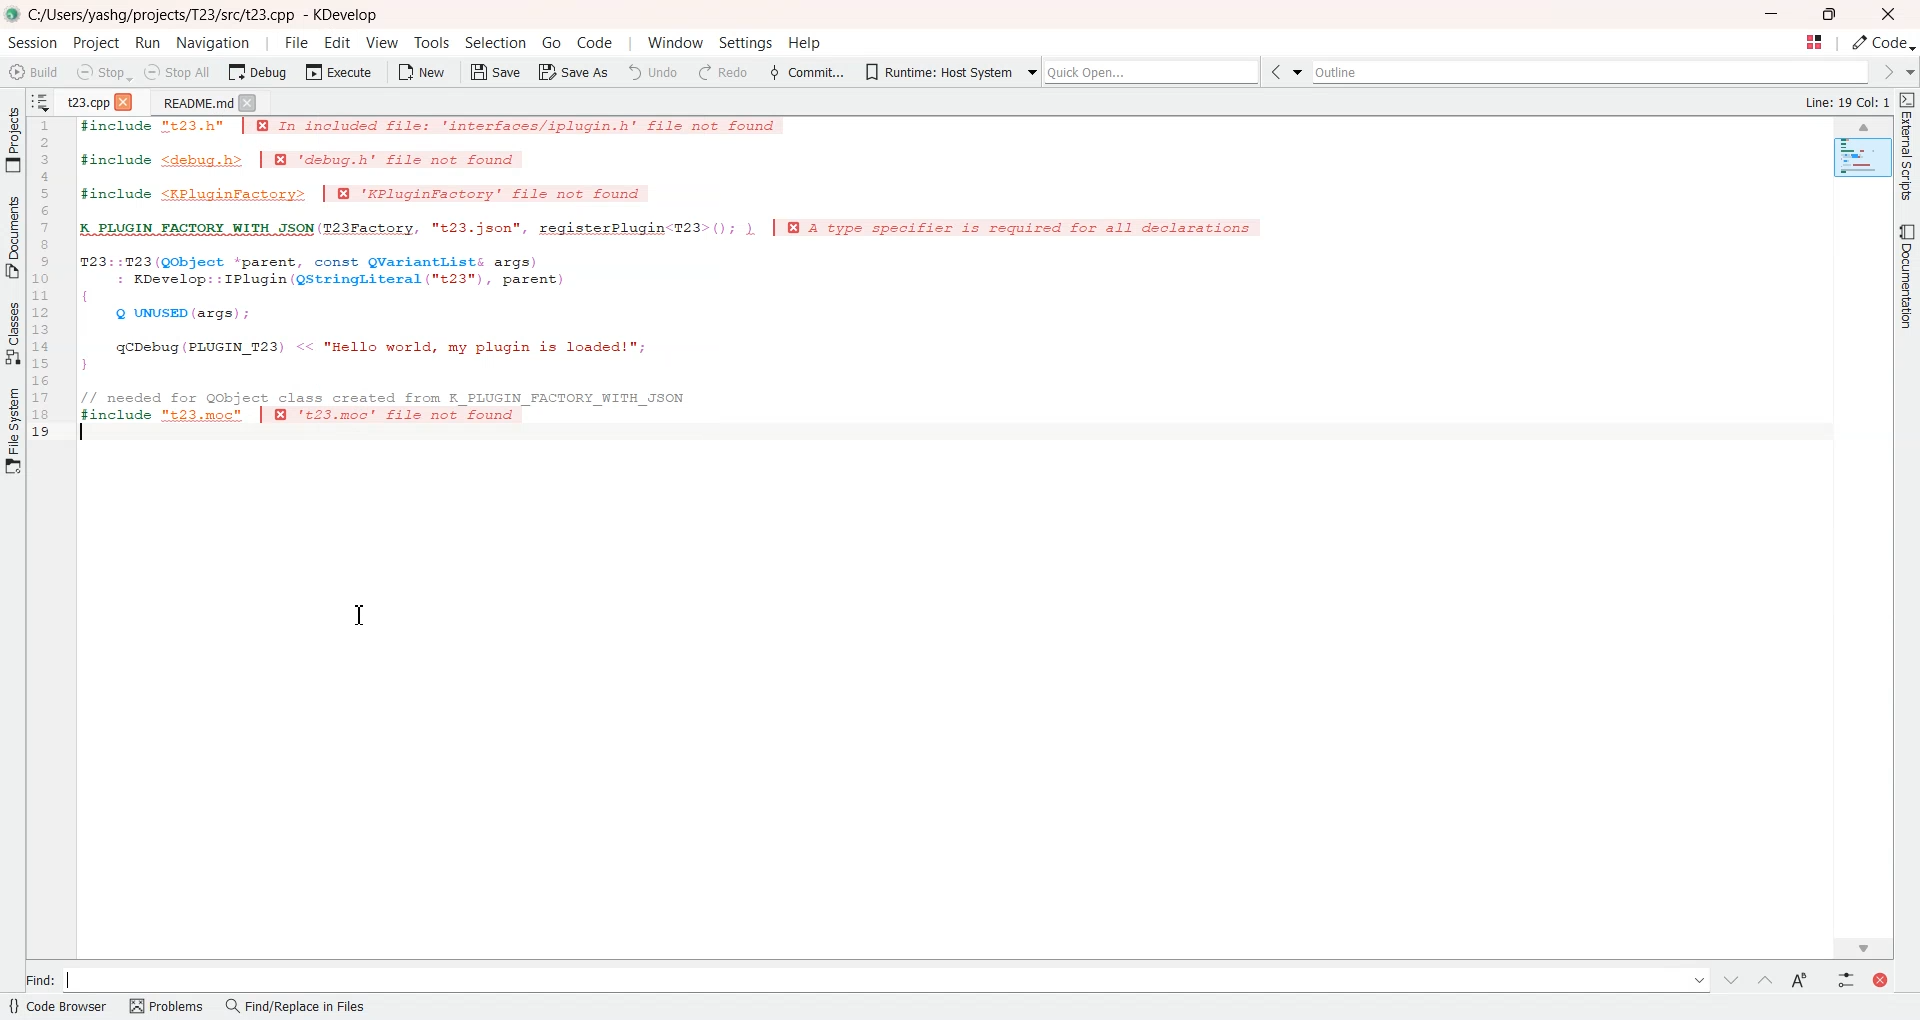 This screenshot has height=1020, width=1920. What do you see at coordinates (81, 433) in the screenshot?
I see `Text cursor` at bounding box center [81, 433].